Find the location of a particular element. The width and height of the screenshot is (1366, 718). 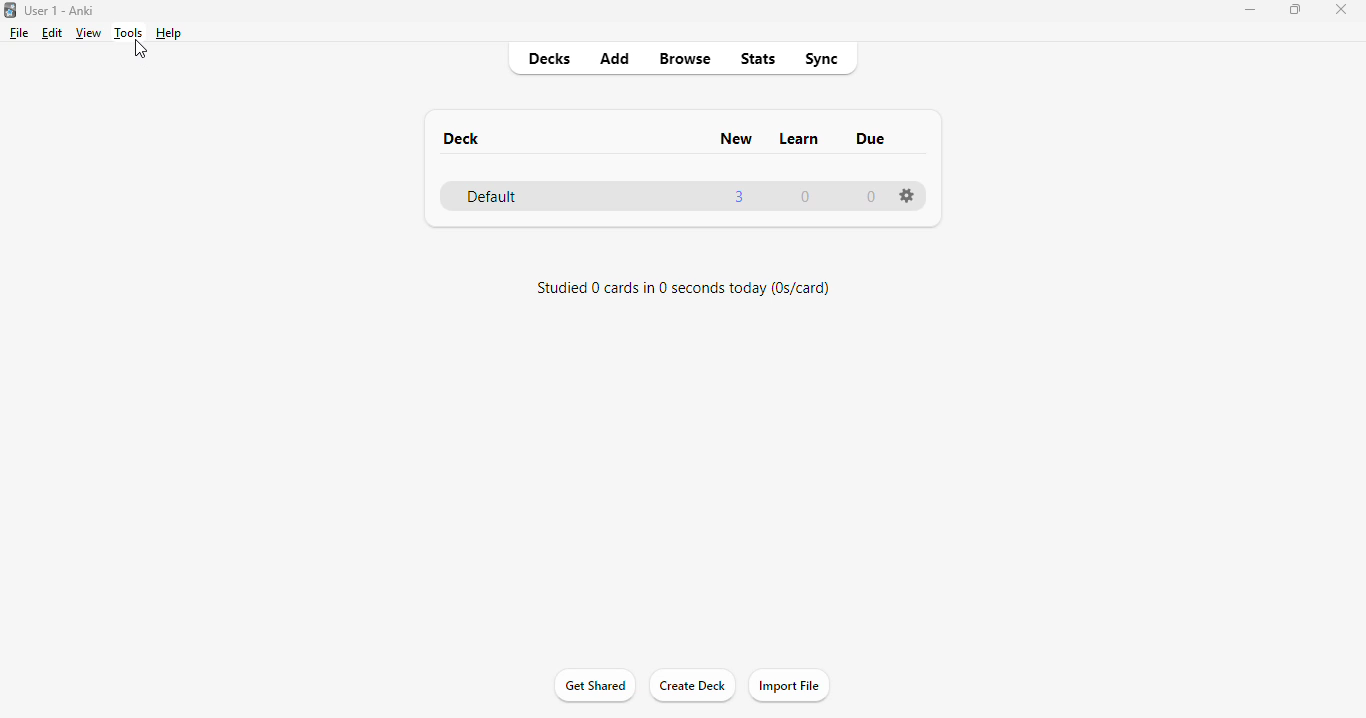

3 is located at coordinates (740, 196).